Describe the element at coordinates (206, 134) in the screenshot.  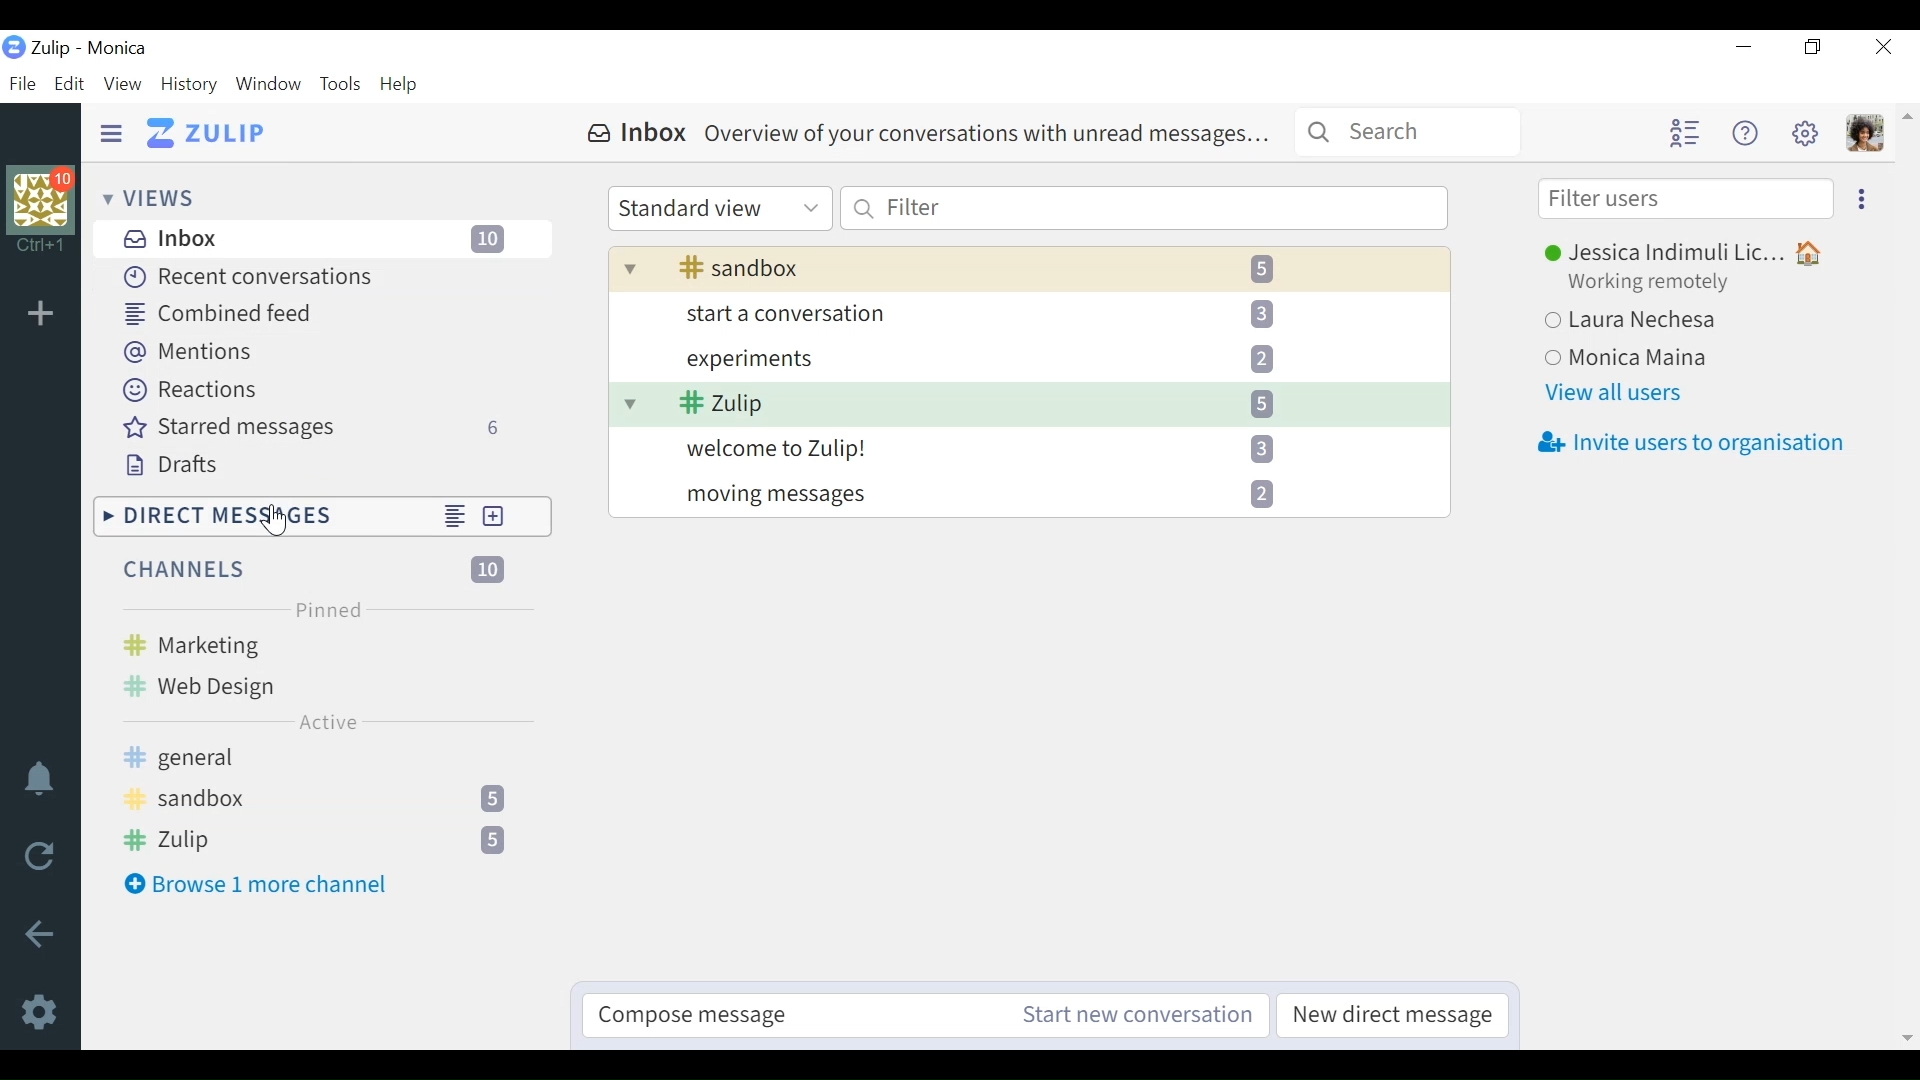
I see `Go to Home View (Inbox)` at that location.